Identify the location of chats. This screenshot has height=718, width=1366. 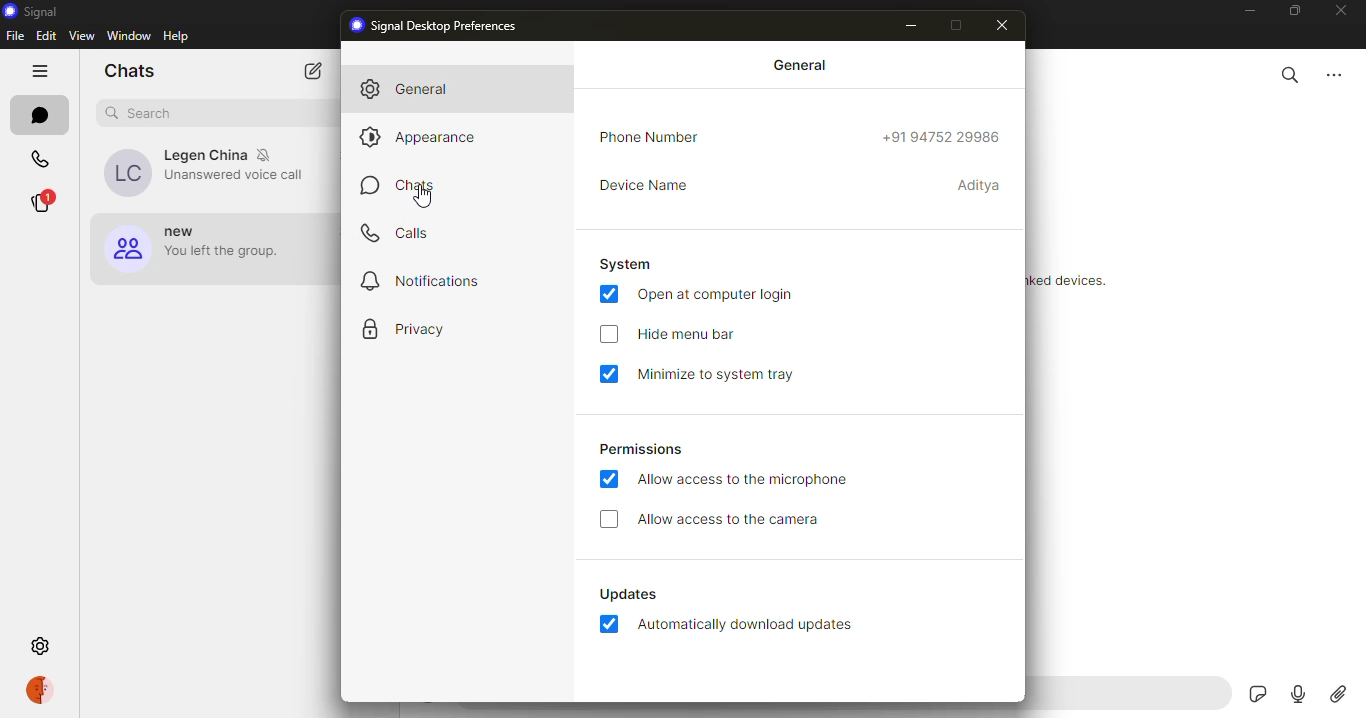
(40, 116).